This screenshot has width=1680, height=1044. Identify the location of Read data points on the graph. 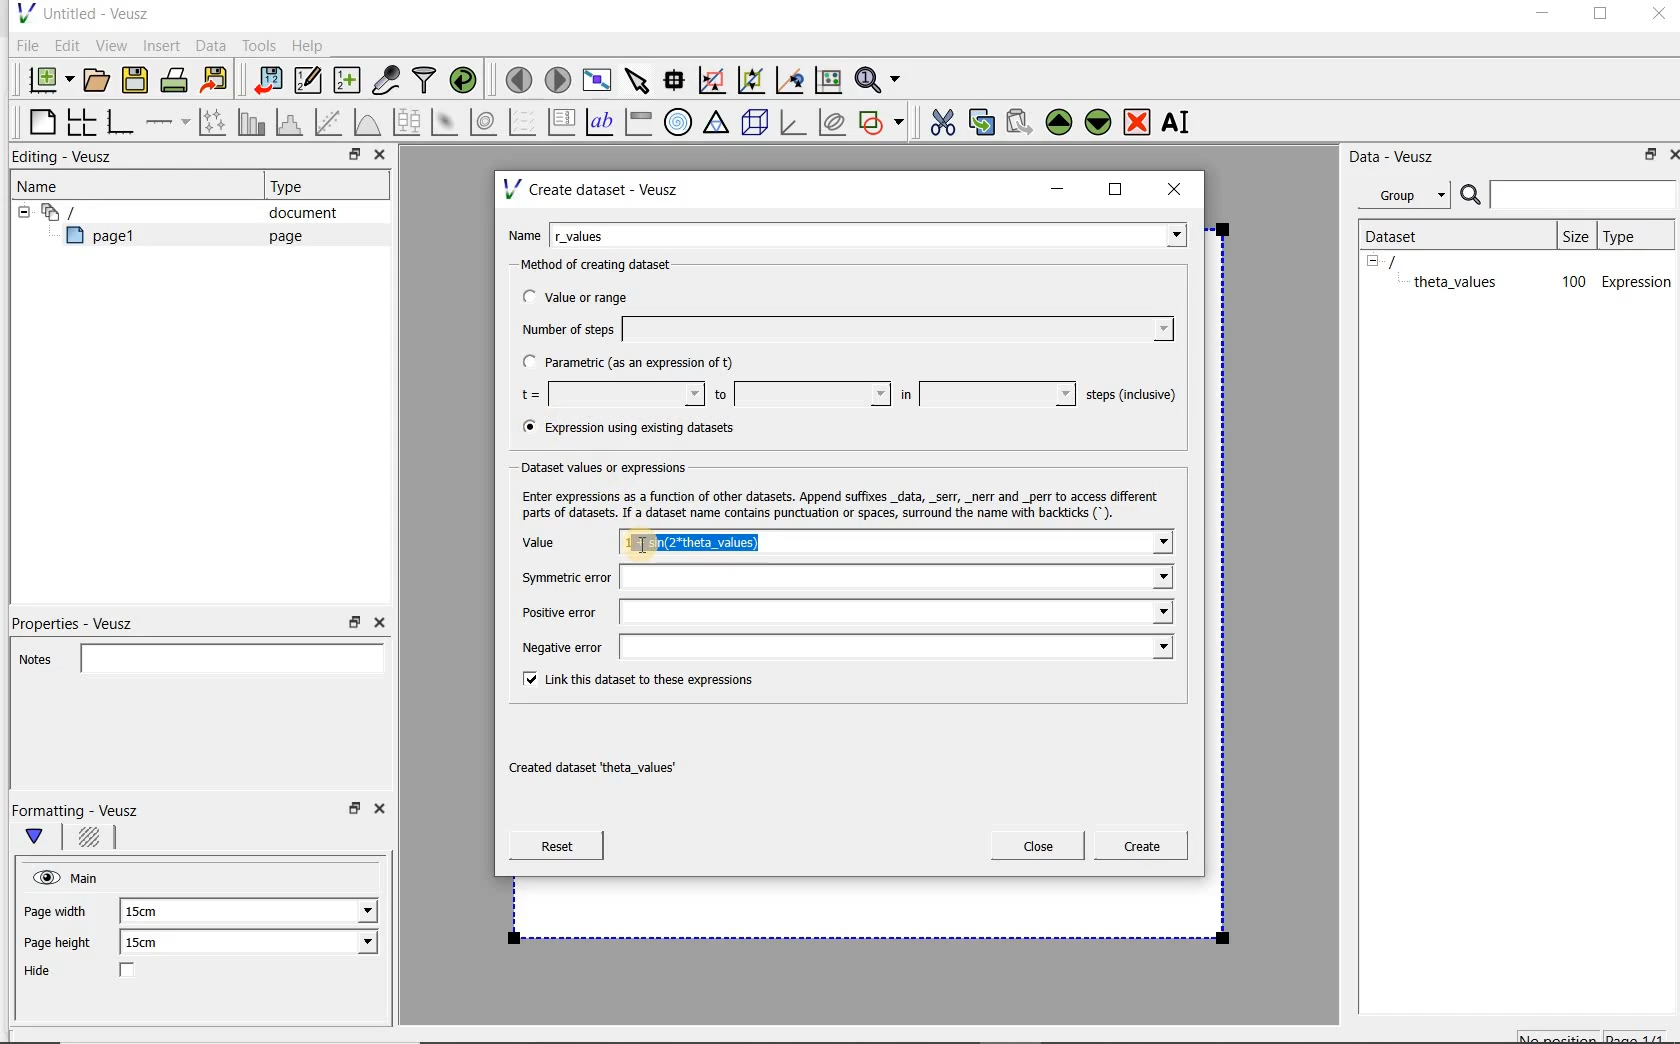
(677, 81).